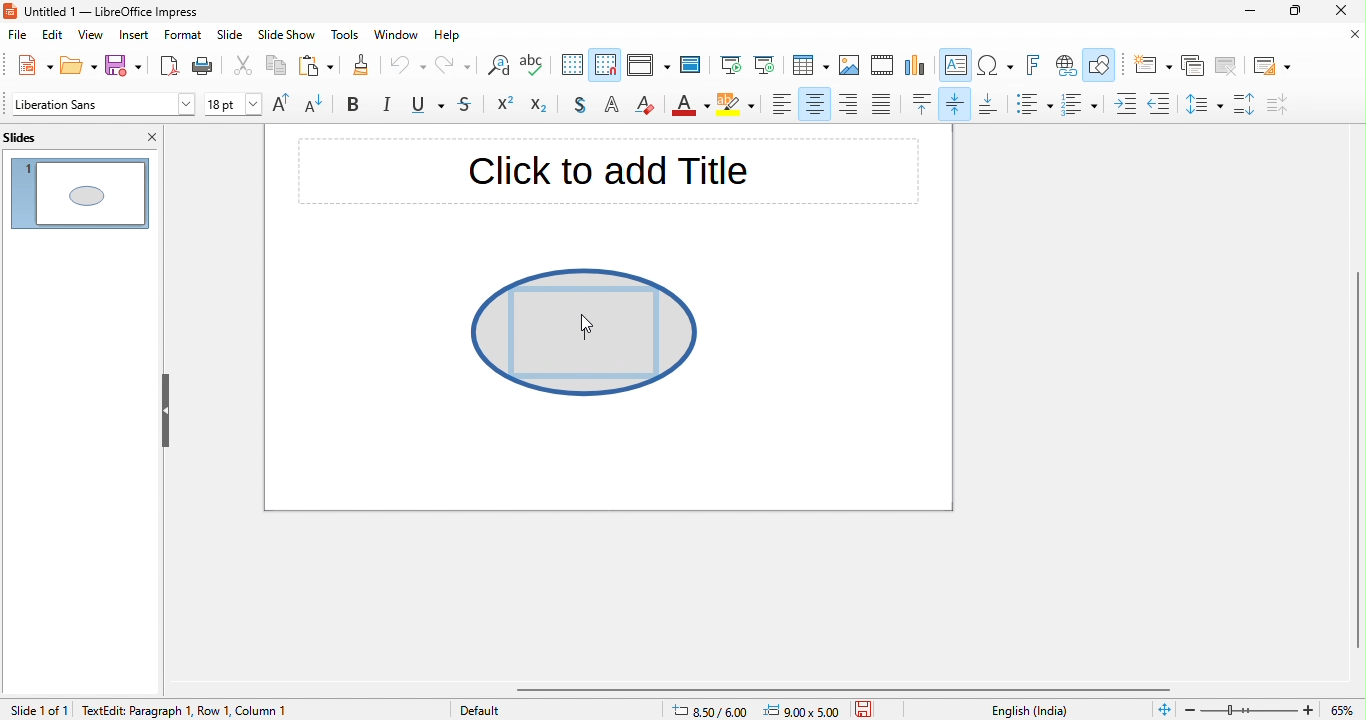  Describe the element at coordinates (738, 107) in the screenshot. I see `character highlight color` at that location.